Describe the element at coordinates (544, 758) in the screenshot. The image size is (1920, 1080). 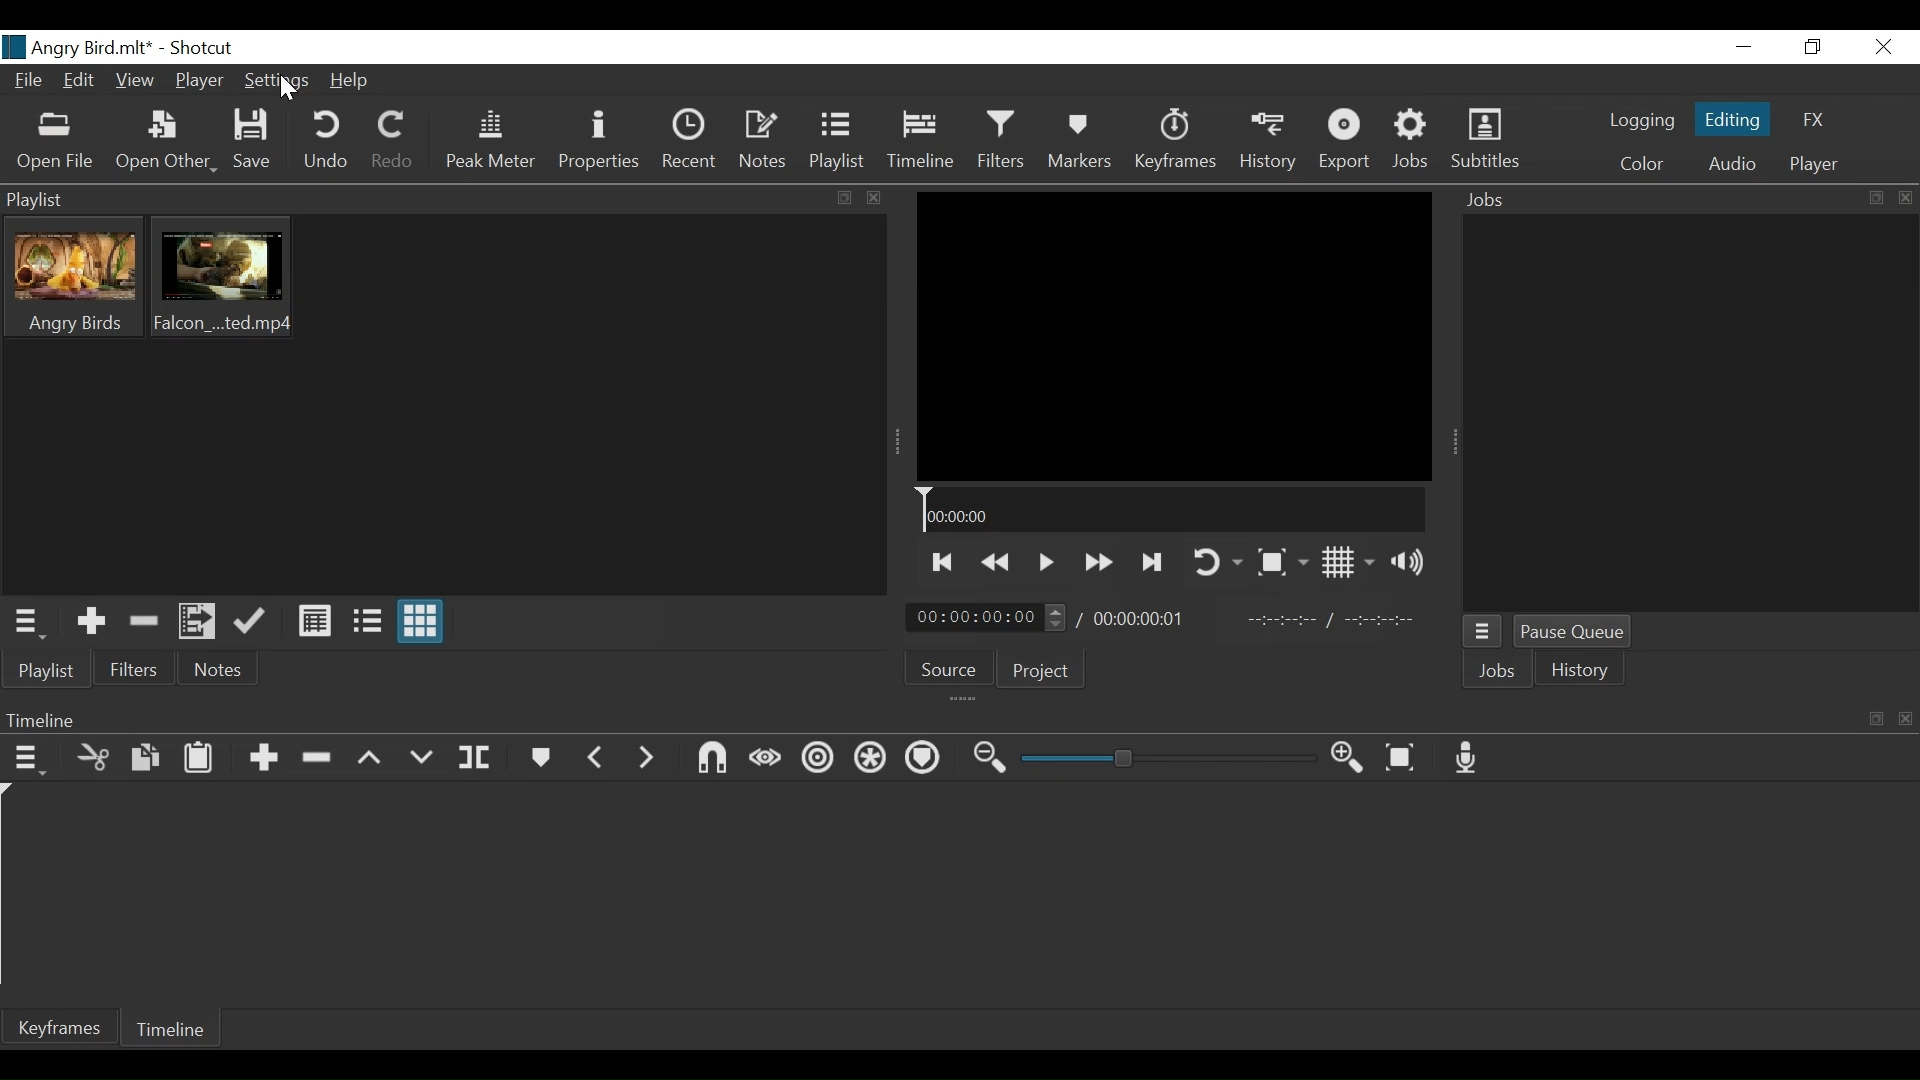
I see `Markers` at that location.